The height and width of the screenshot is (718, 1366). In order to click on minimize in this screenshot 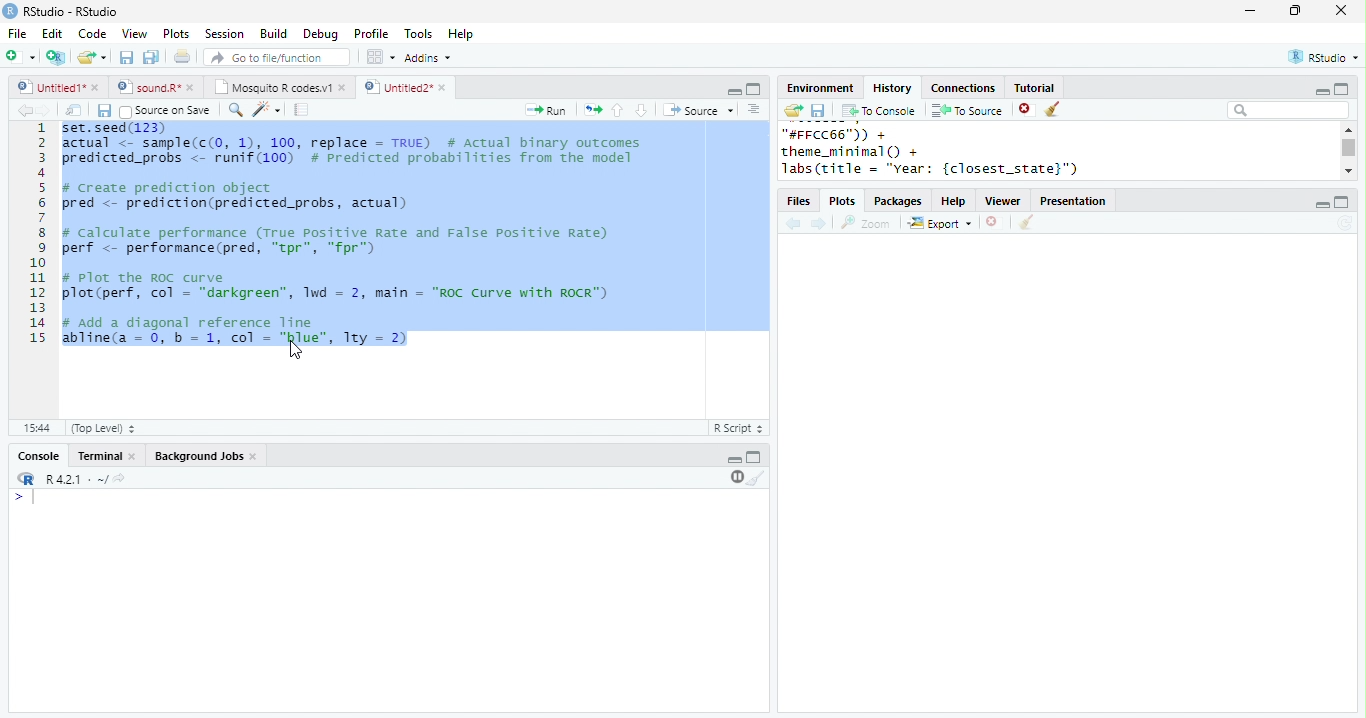, I will do `click(734, 460)`.